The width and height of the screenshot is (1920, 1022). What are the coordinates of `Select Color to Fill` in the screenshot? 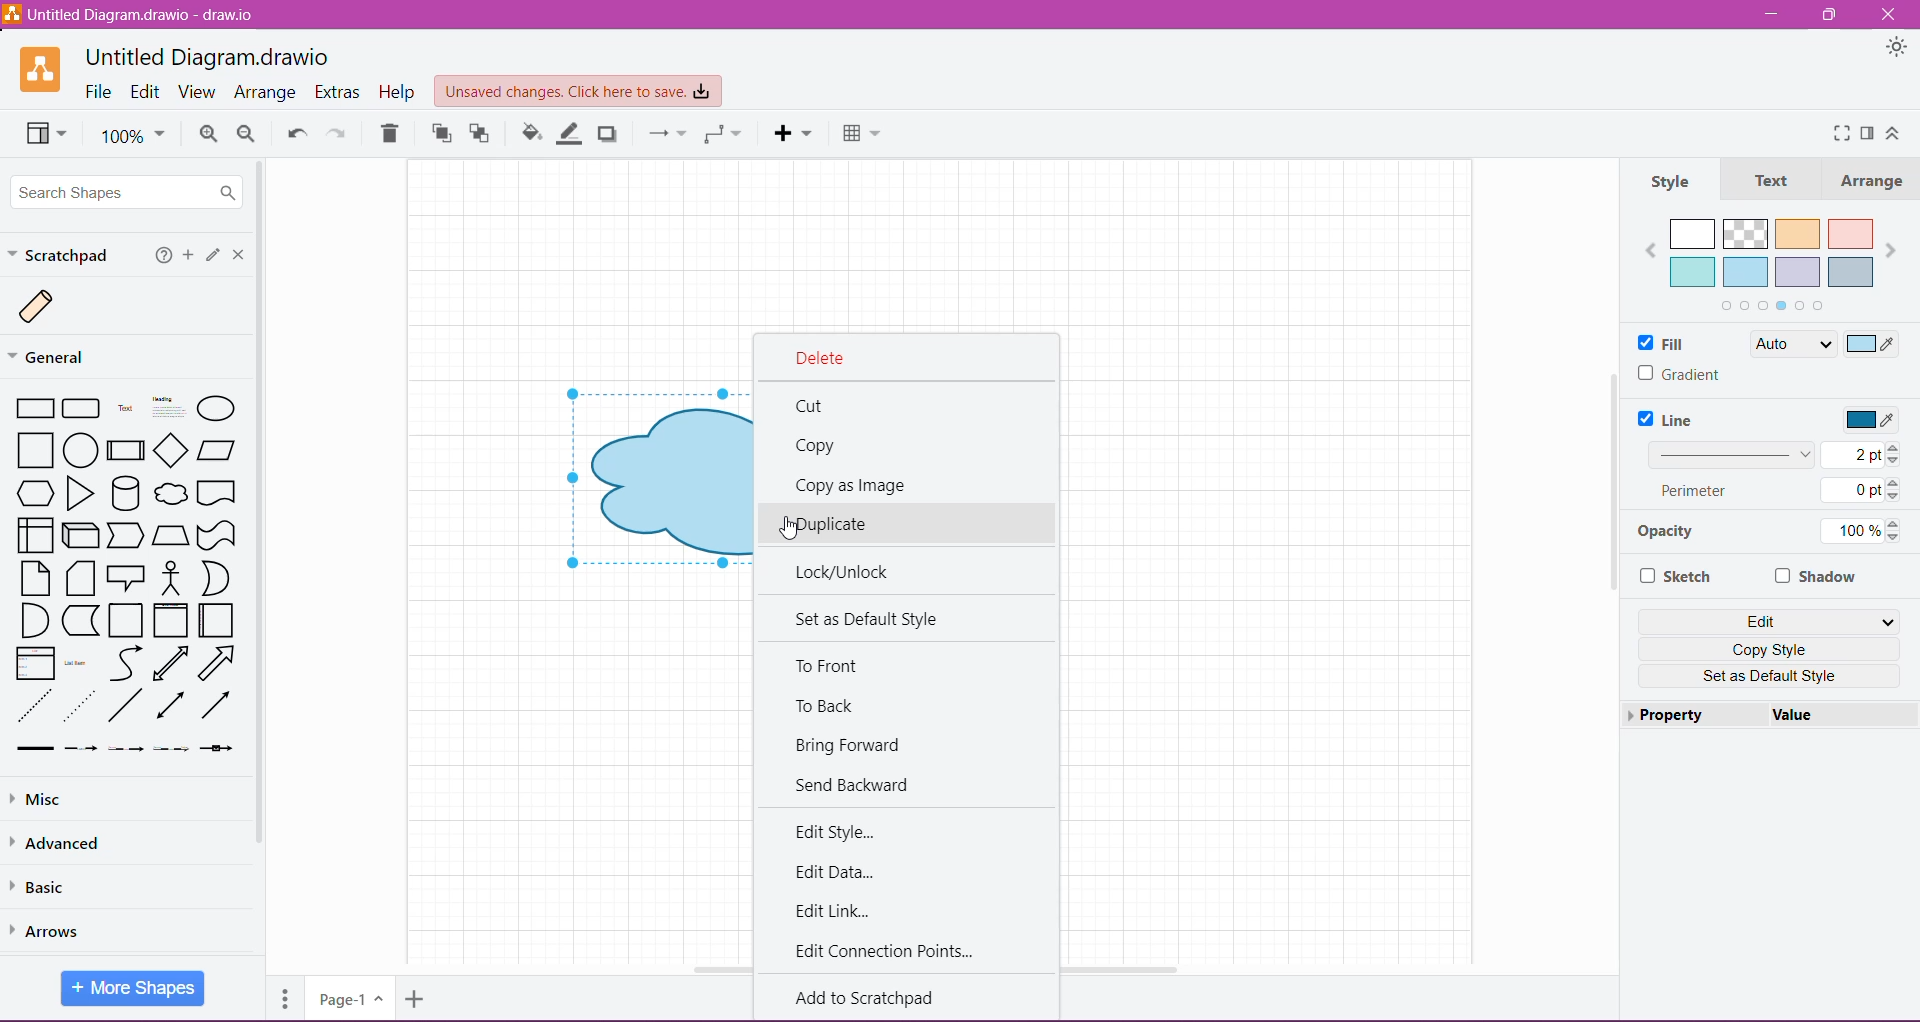 It's located at (1873, 346).